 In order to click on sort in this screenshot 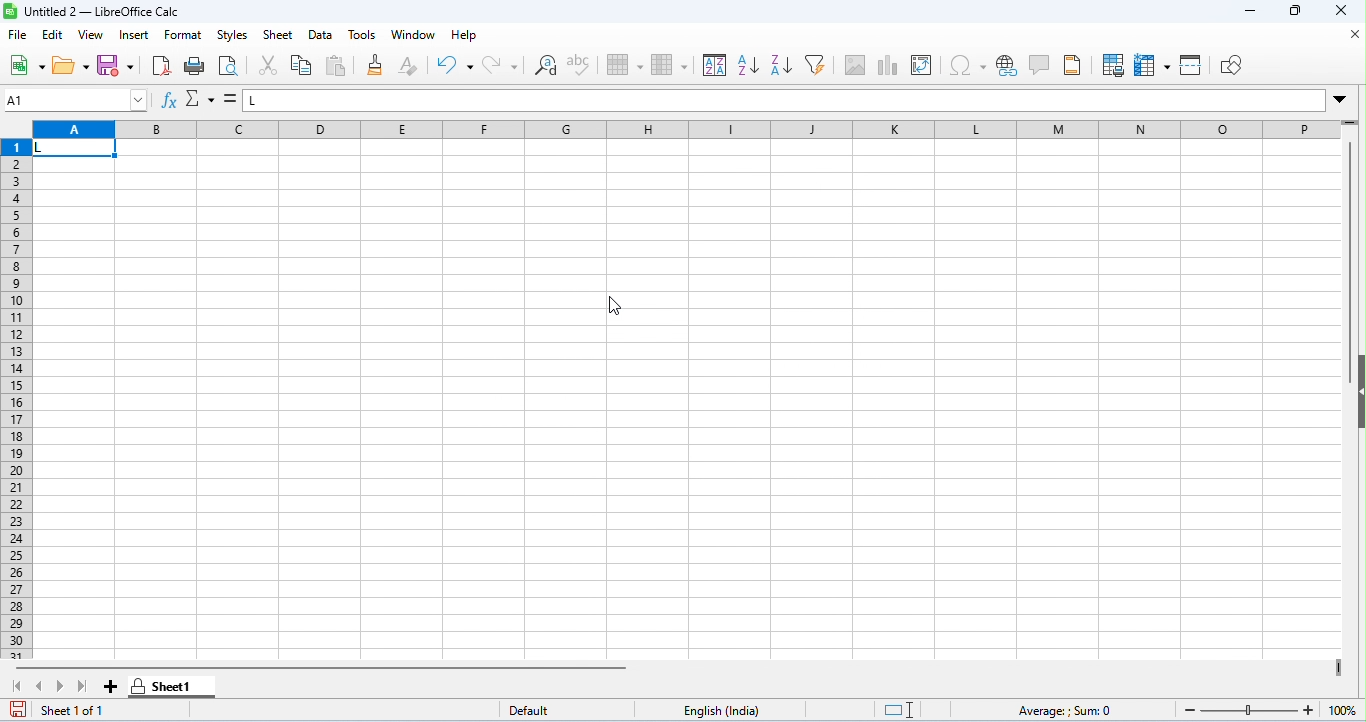, I will do `click(714, 64)`.